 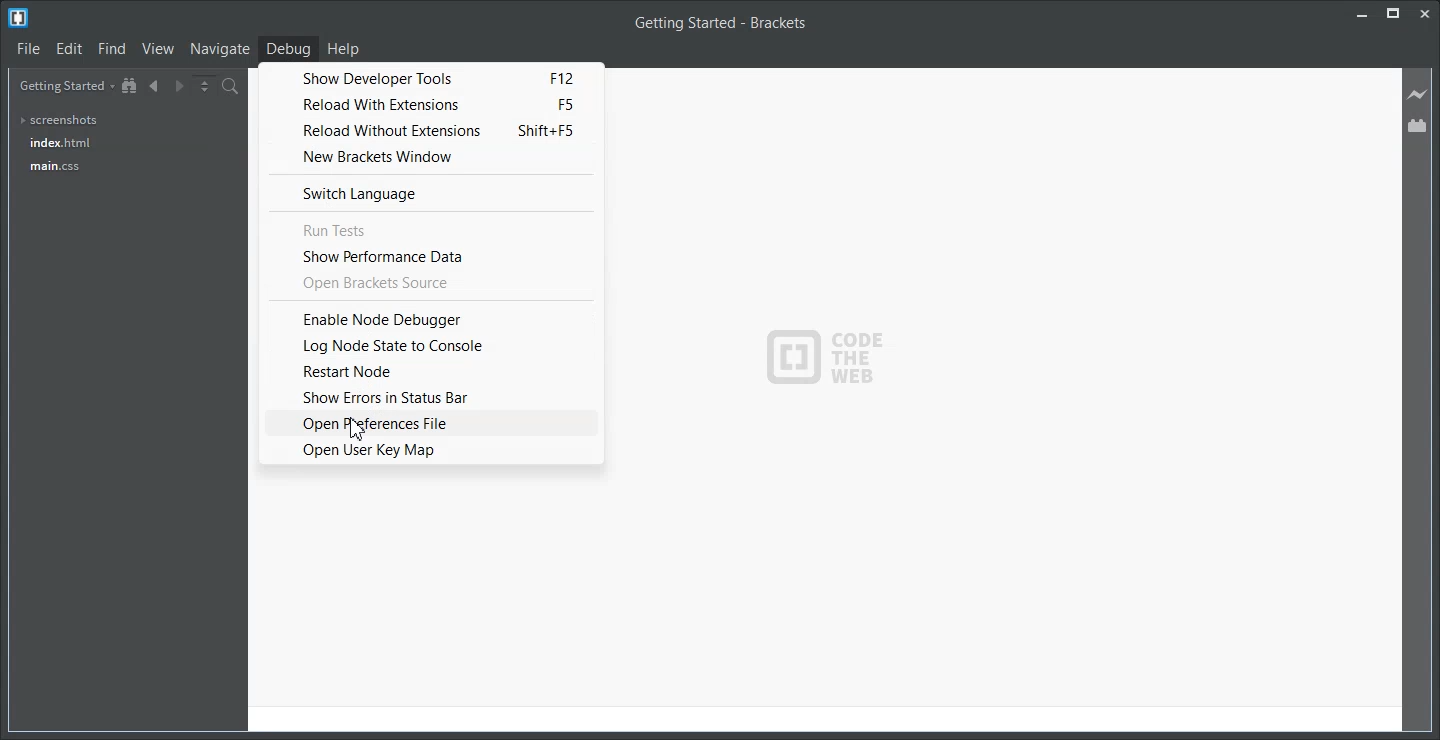 What do you see at coordinates (57, 120) in the screenshot?
I see `screenshots` at bounding box center [57, 120].